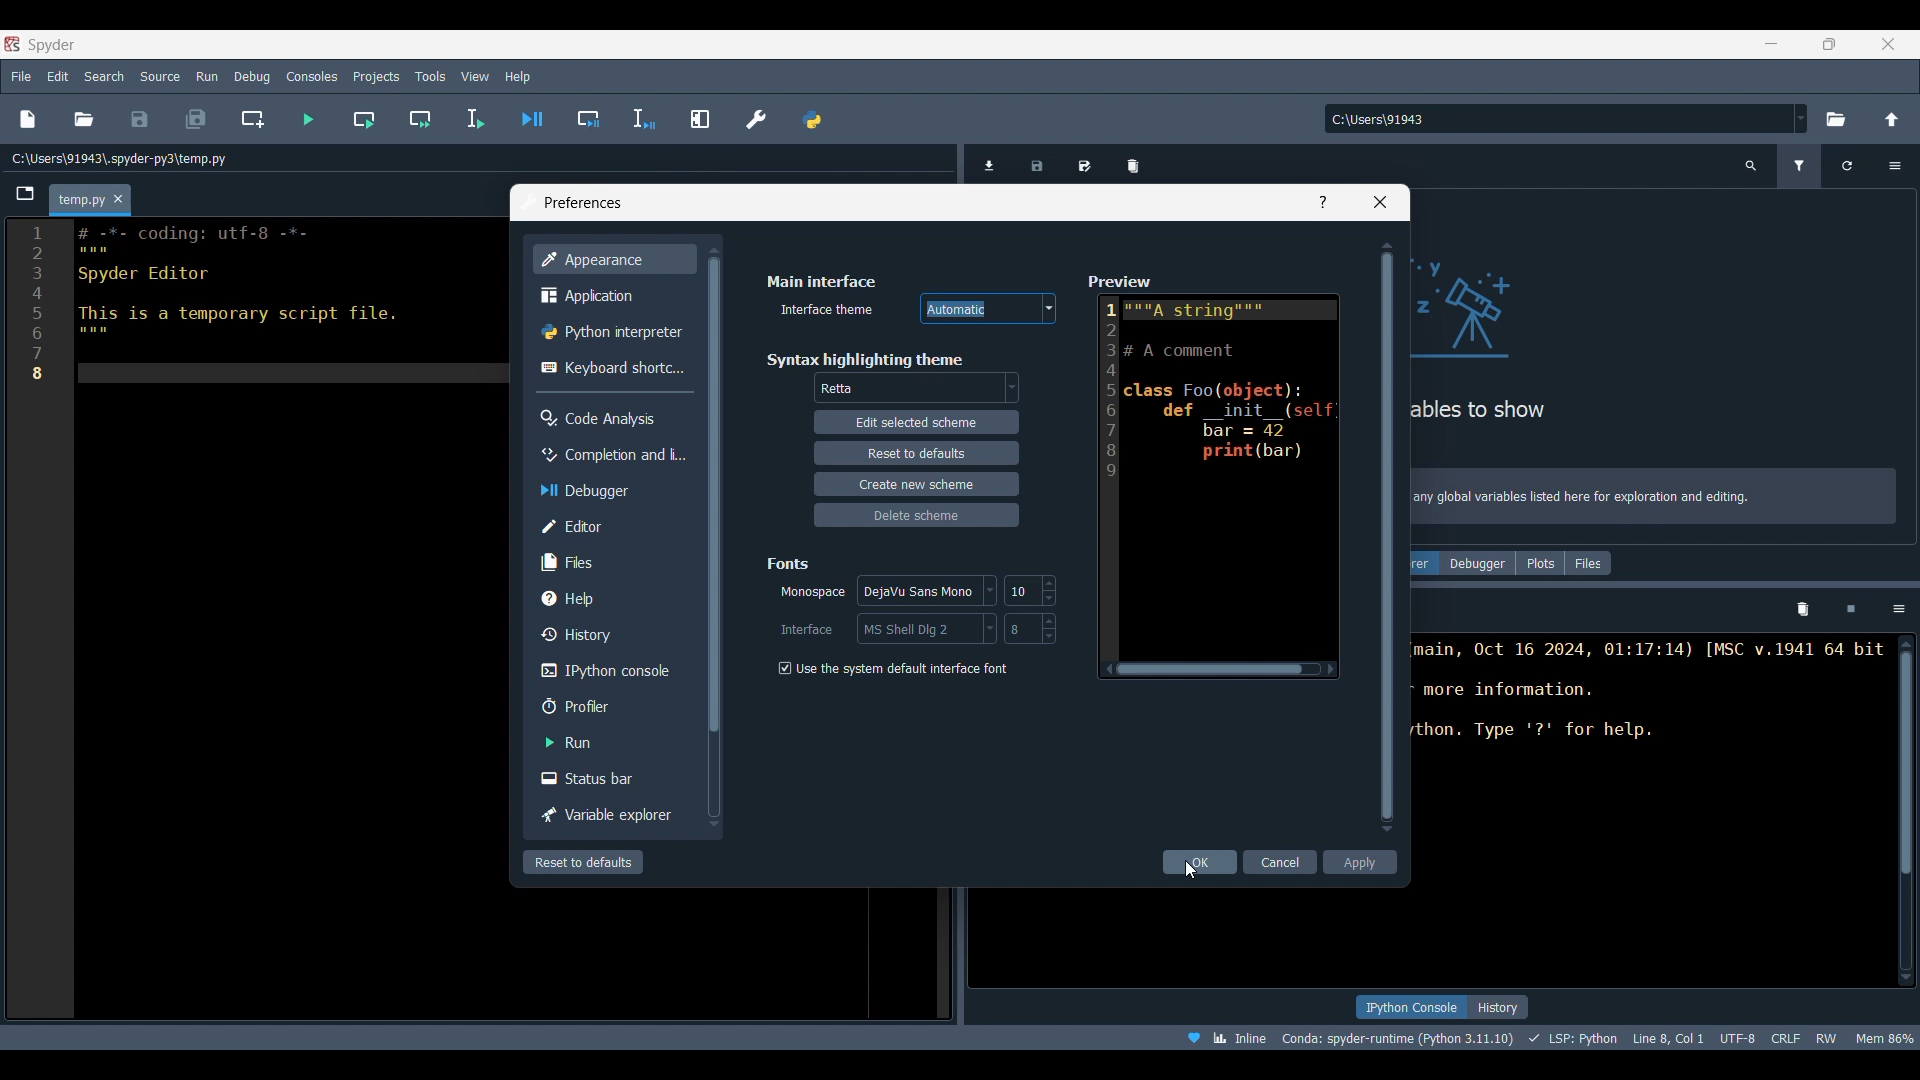 This screenshot has height=1080, width=1920. What do you see at coordinates (790, 563) in the screenshot?
I see `Section title` at bounding box center [790, 563].